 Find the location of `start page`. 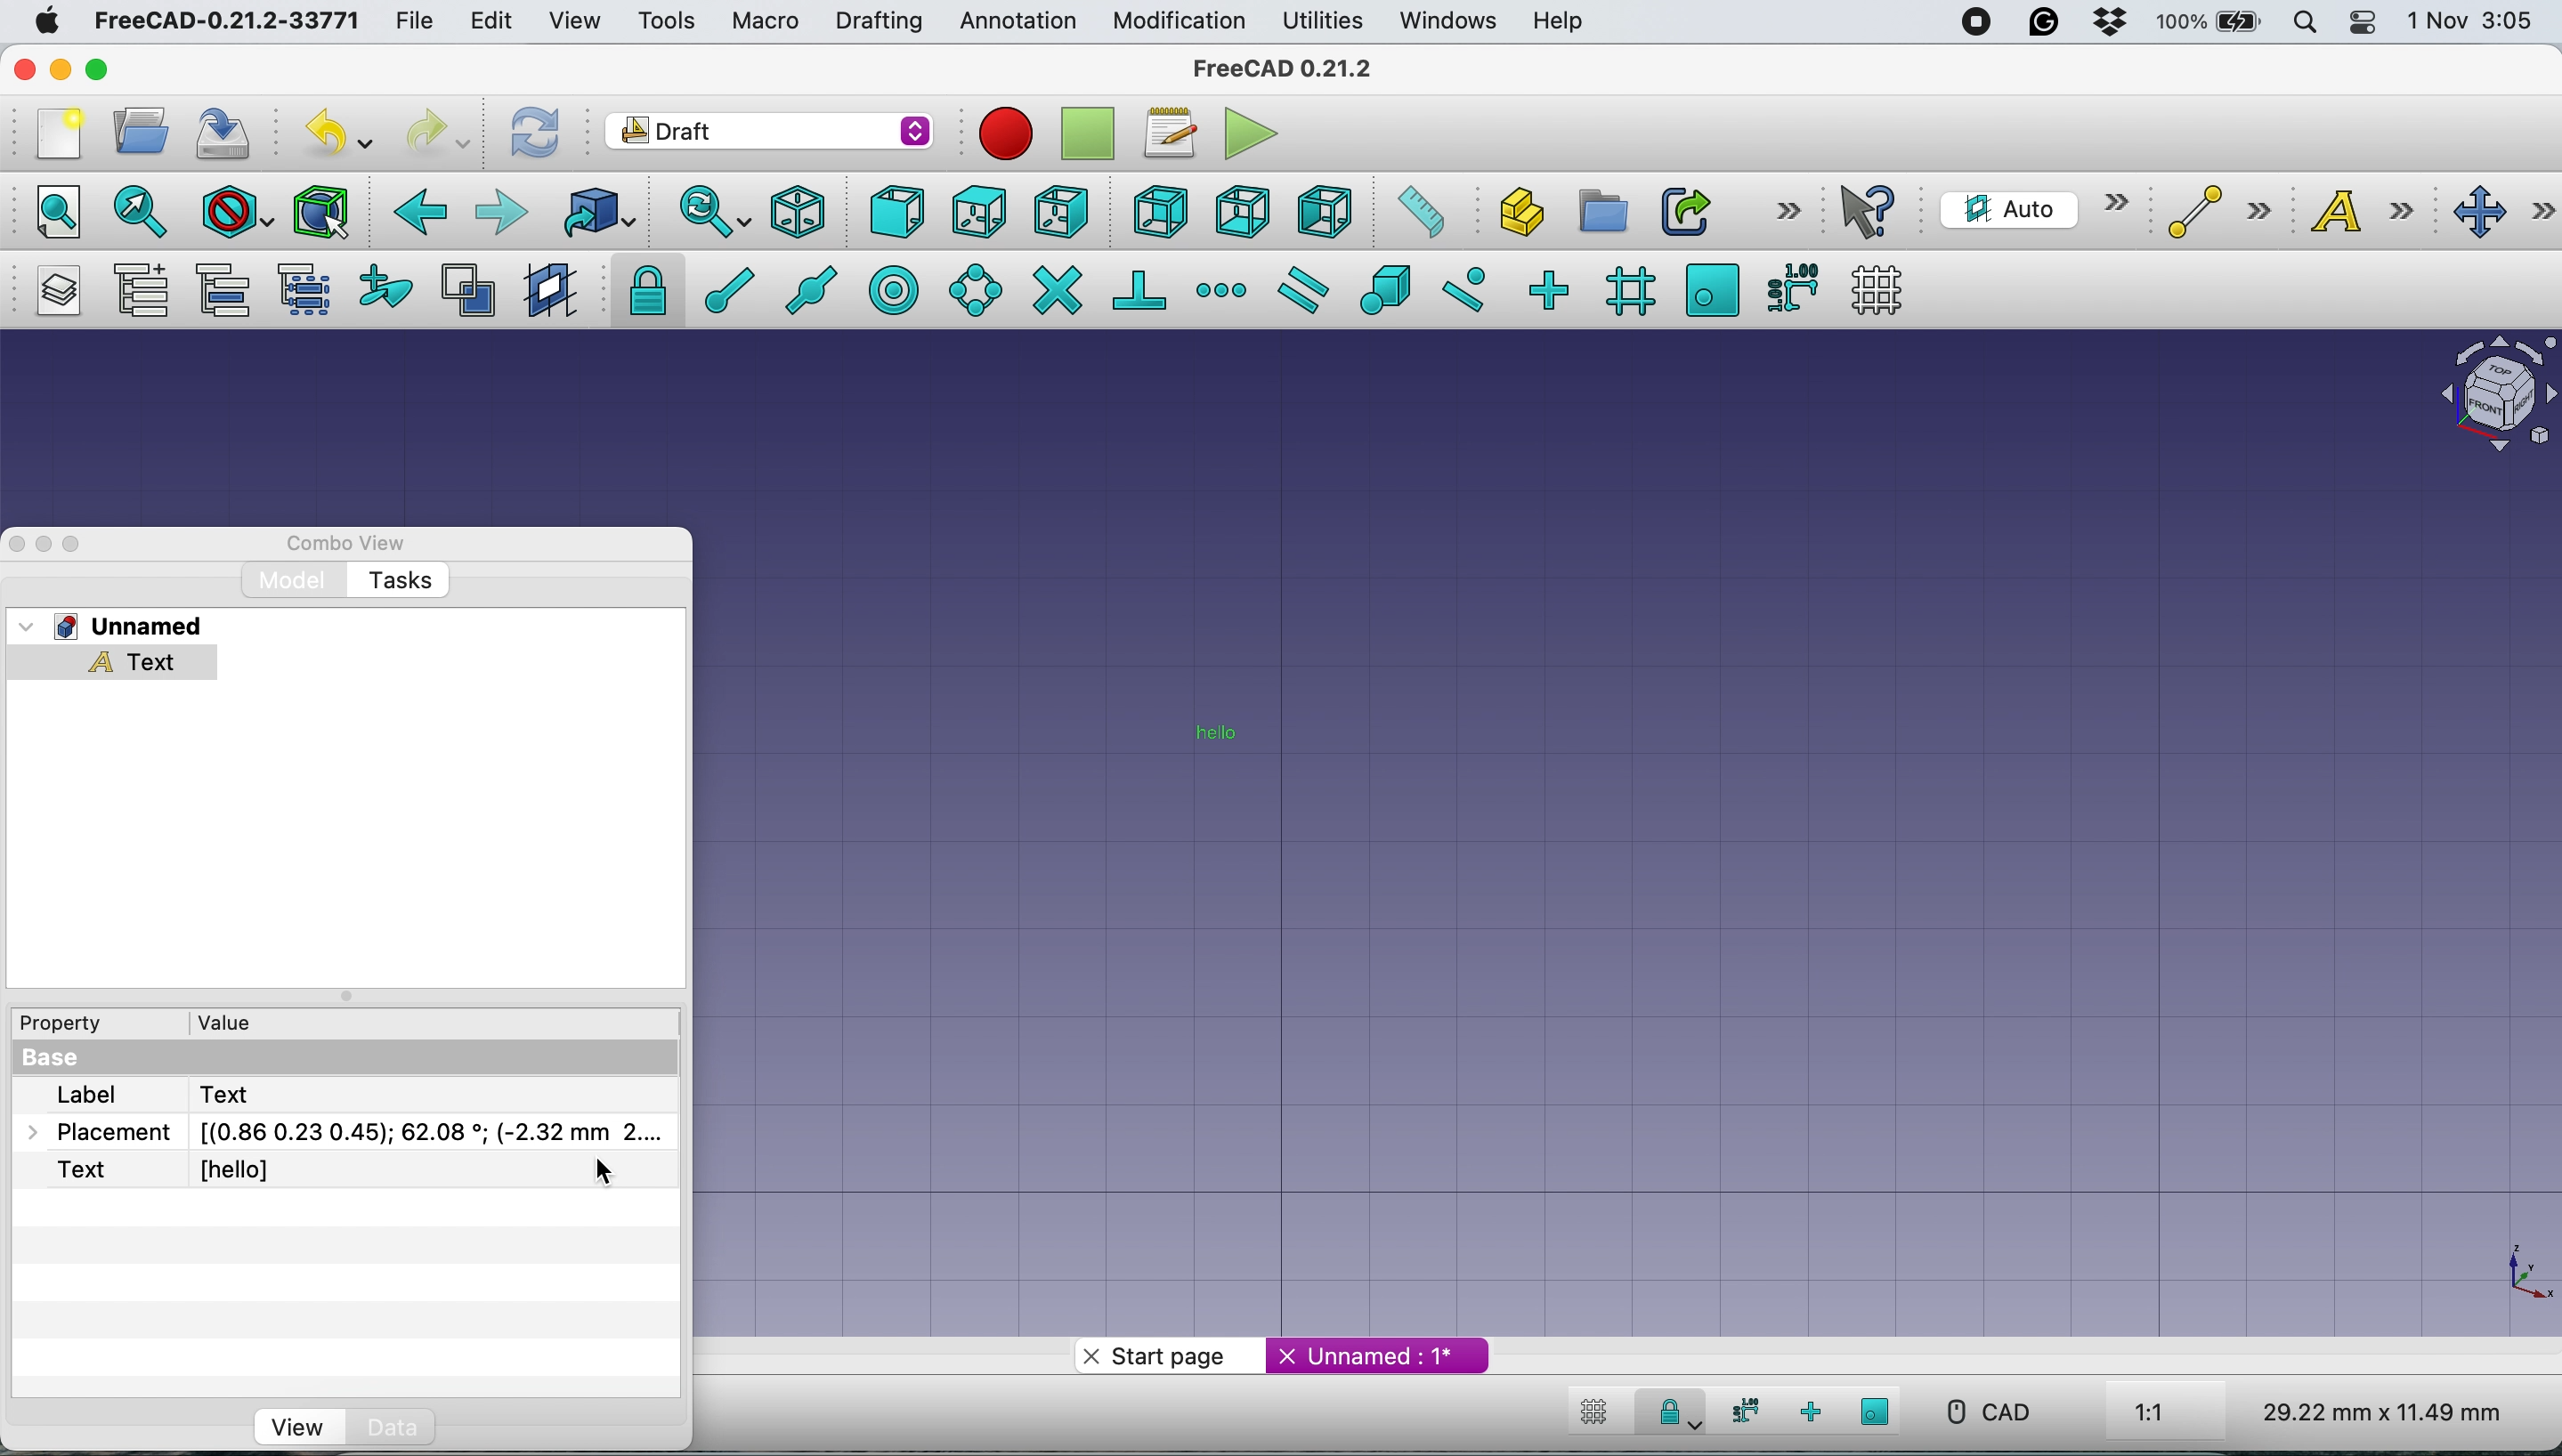

start page is located at coordinates (1147, 1353).